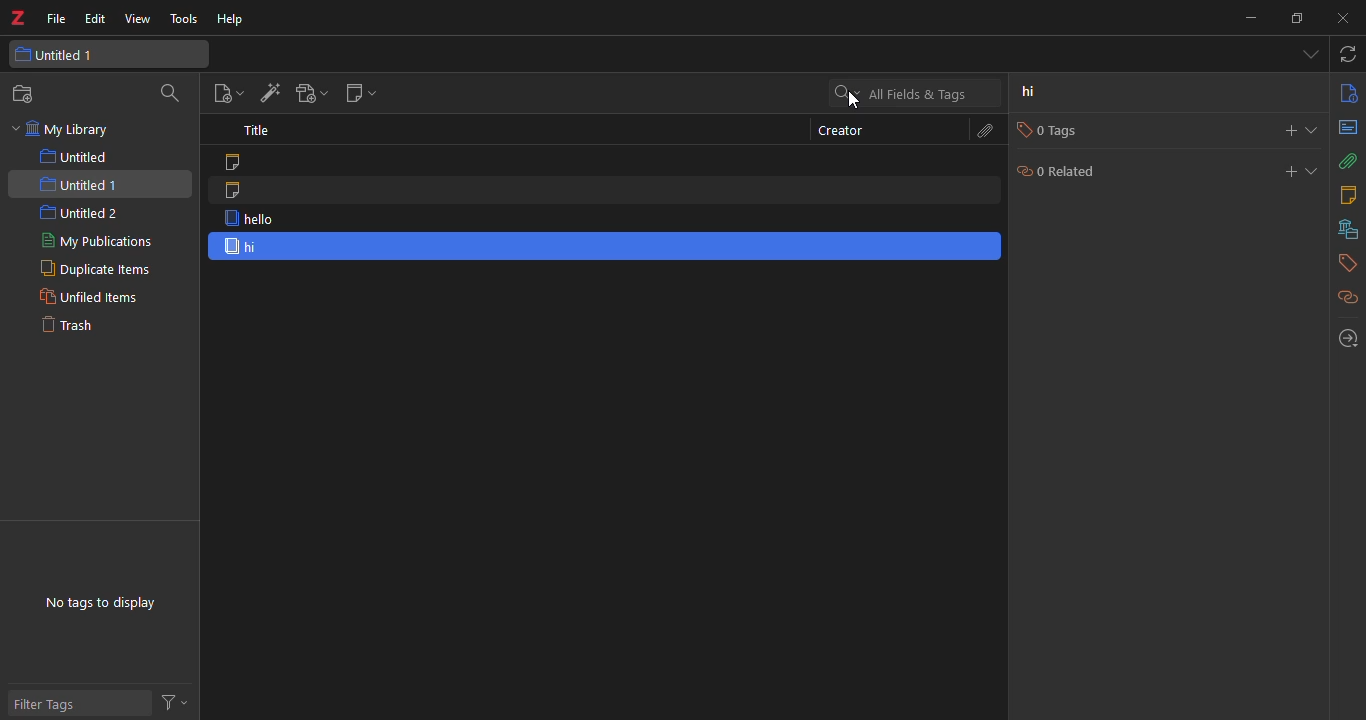 This screenshot has width=1366, height=720. I want to click on add, so click(1291, 128).